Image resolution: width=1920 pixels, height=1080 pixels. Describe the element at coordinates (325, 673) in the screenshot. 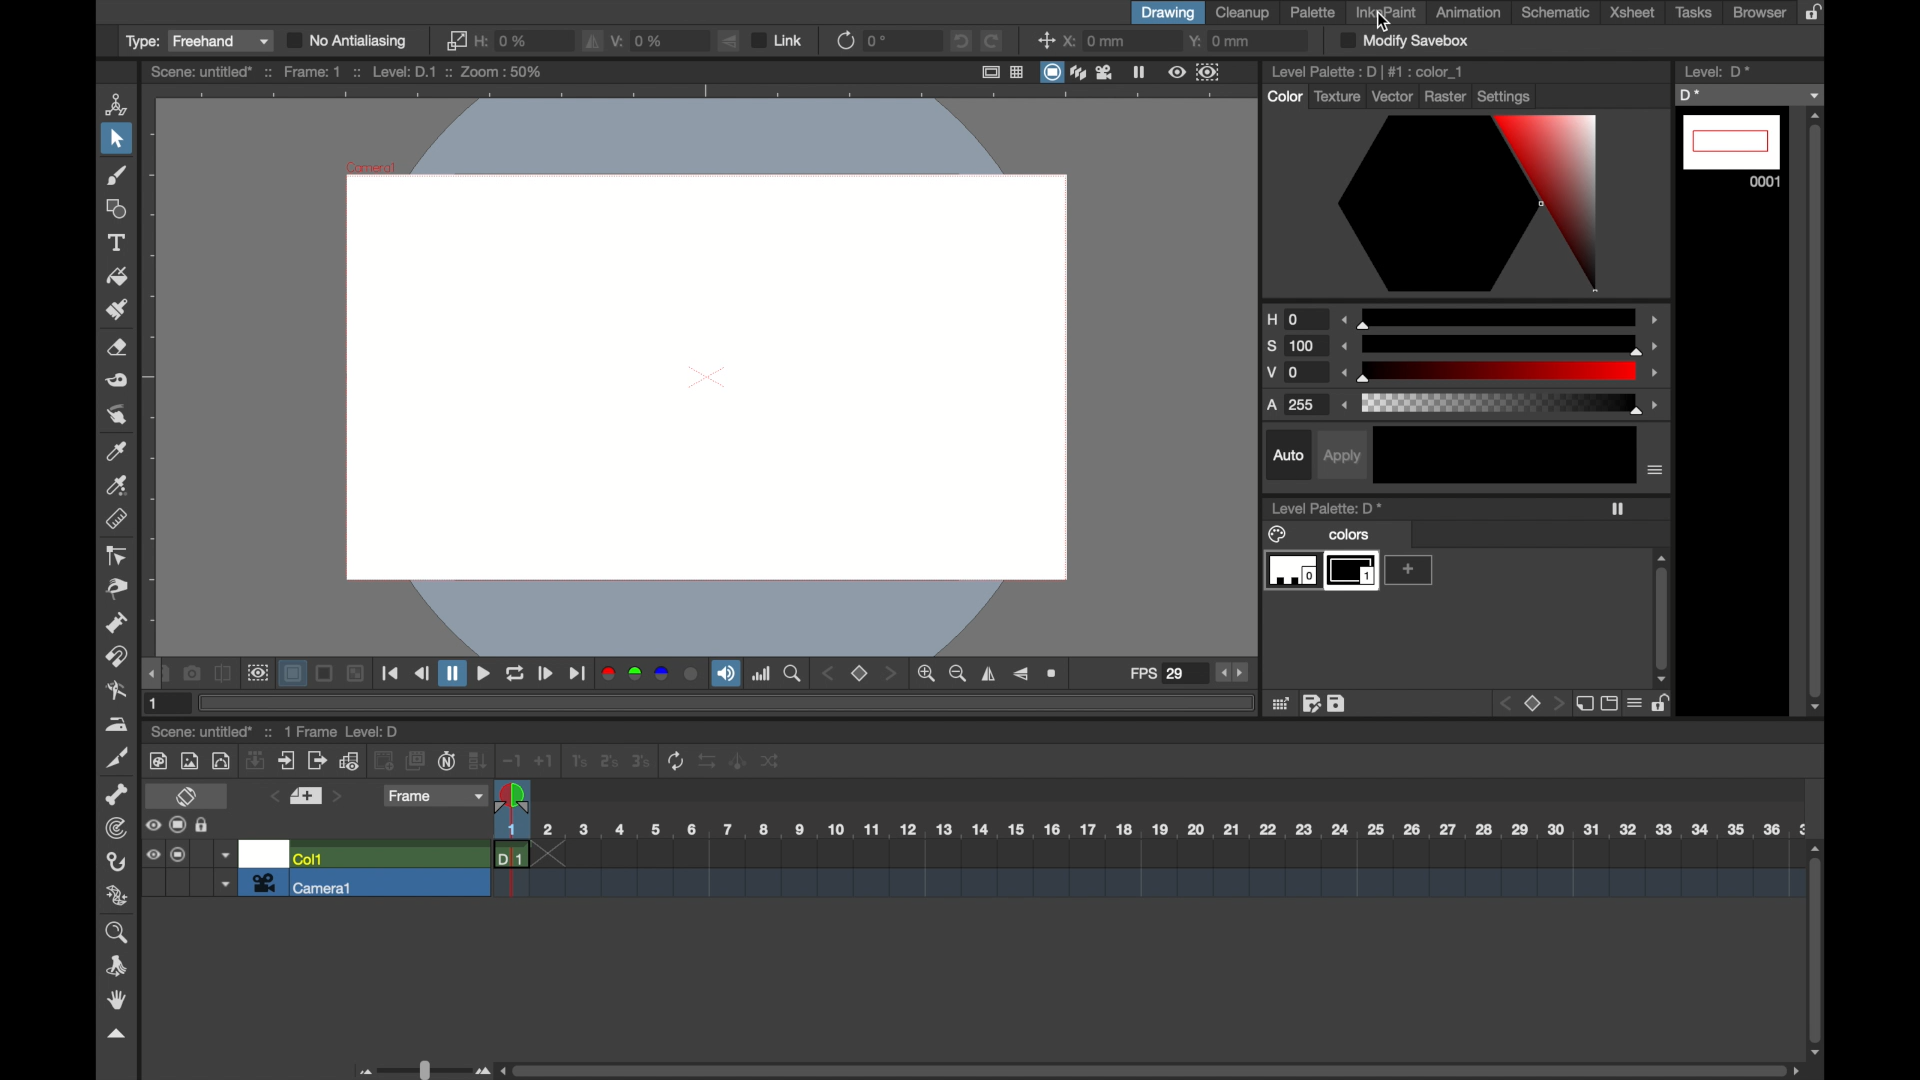

I see `screen` at that location.